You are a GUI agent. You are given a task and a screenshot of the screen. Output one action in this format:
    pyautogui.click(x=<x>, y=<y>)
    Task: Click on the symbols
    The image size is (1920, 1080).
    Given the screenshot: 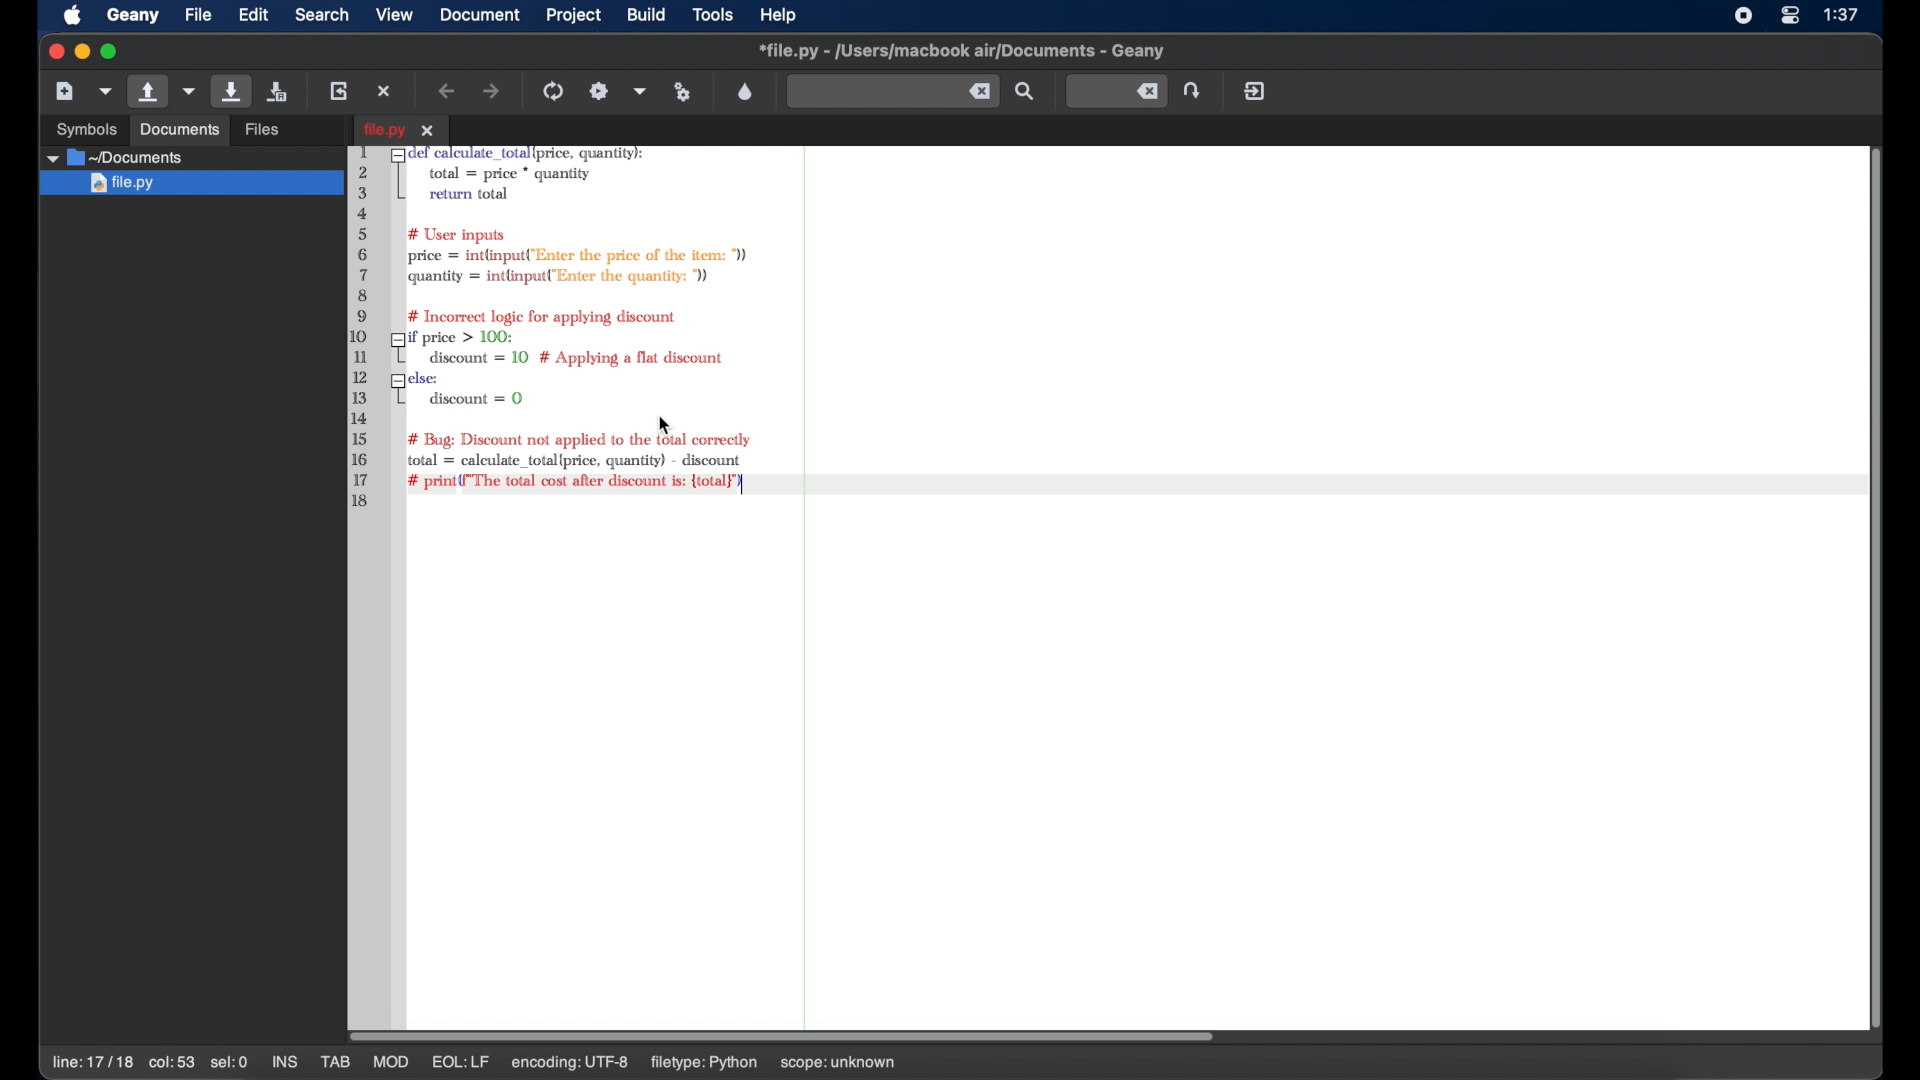 What is the action you would take?
    pyautogui.click(x=86, y=128)
    